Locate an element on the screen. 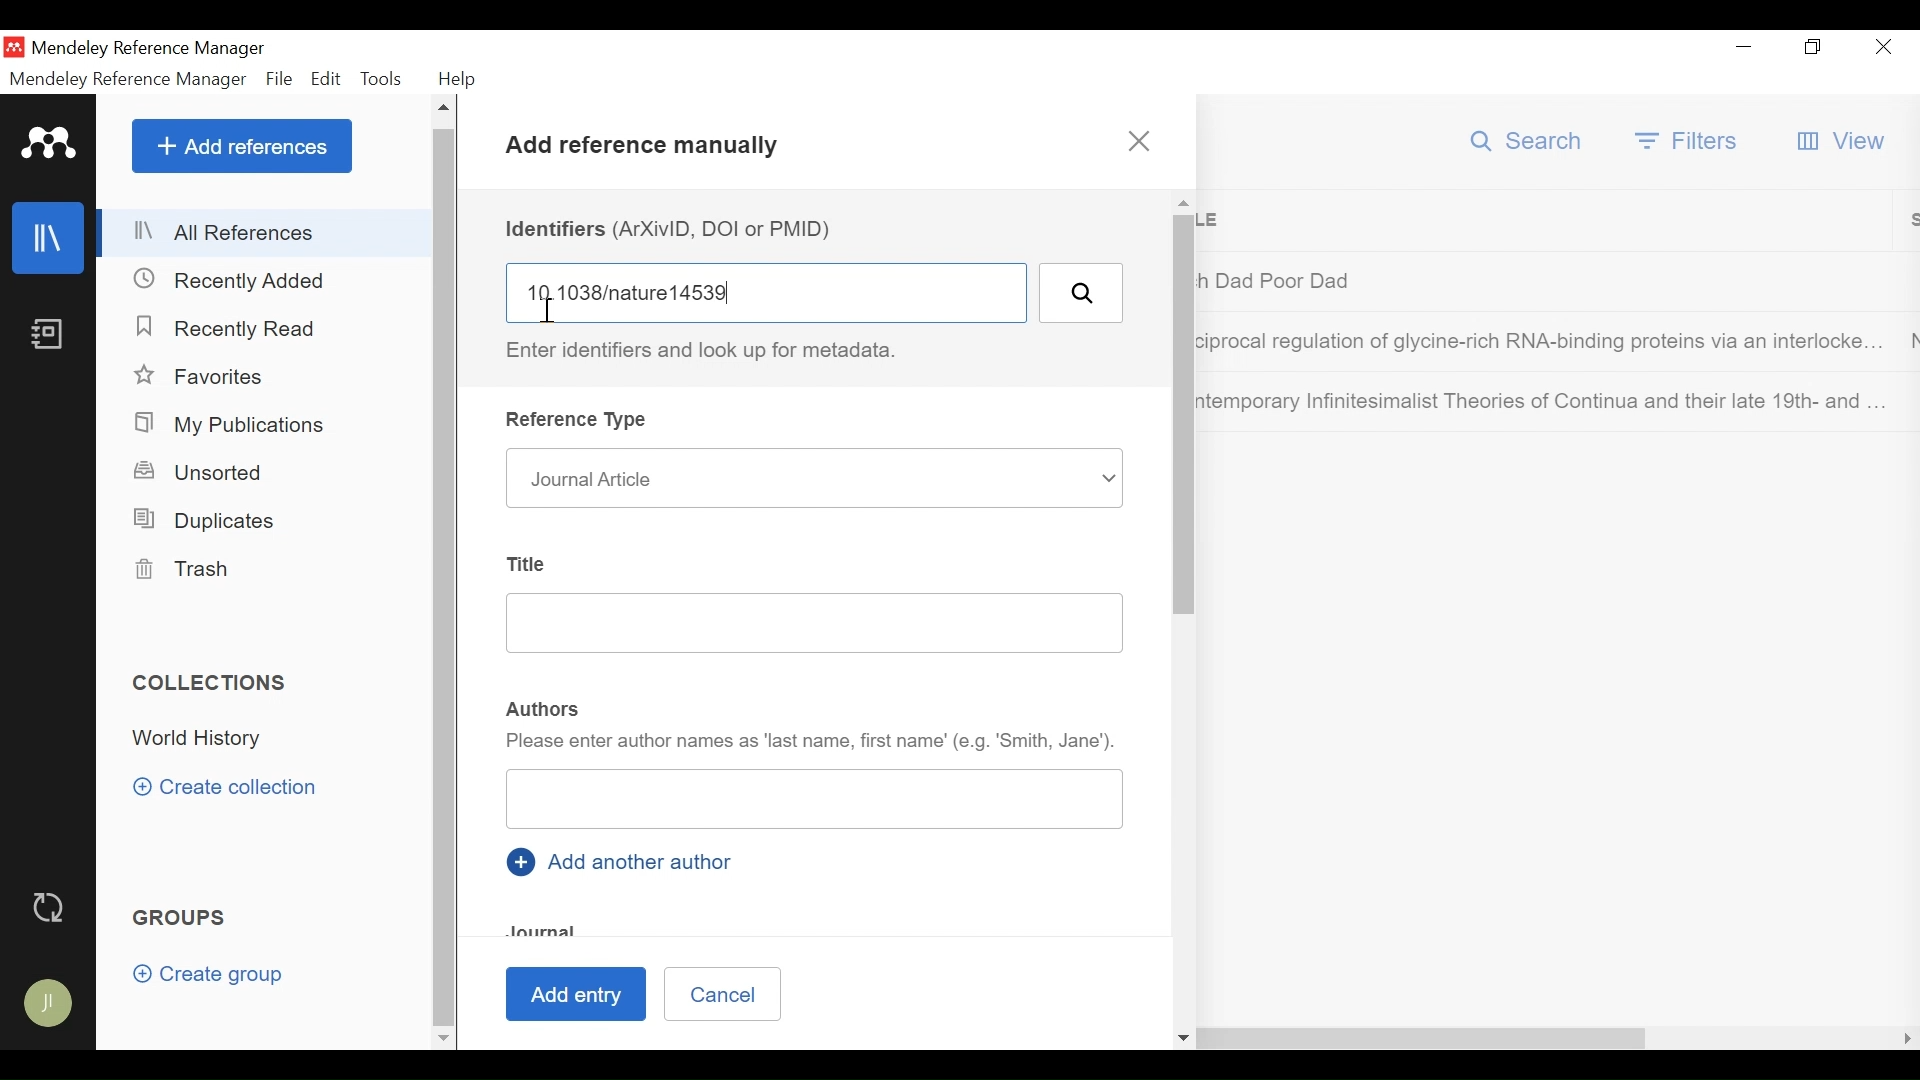 The height and width of the screenshot is (1080, 1920). minimize is located at coordinates (1744, 49).